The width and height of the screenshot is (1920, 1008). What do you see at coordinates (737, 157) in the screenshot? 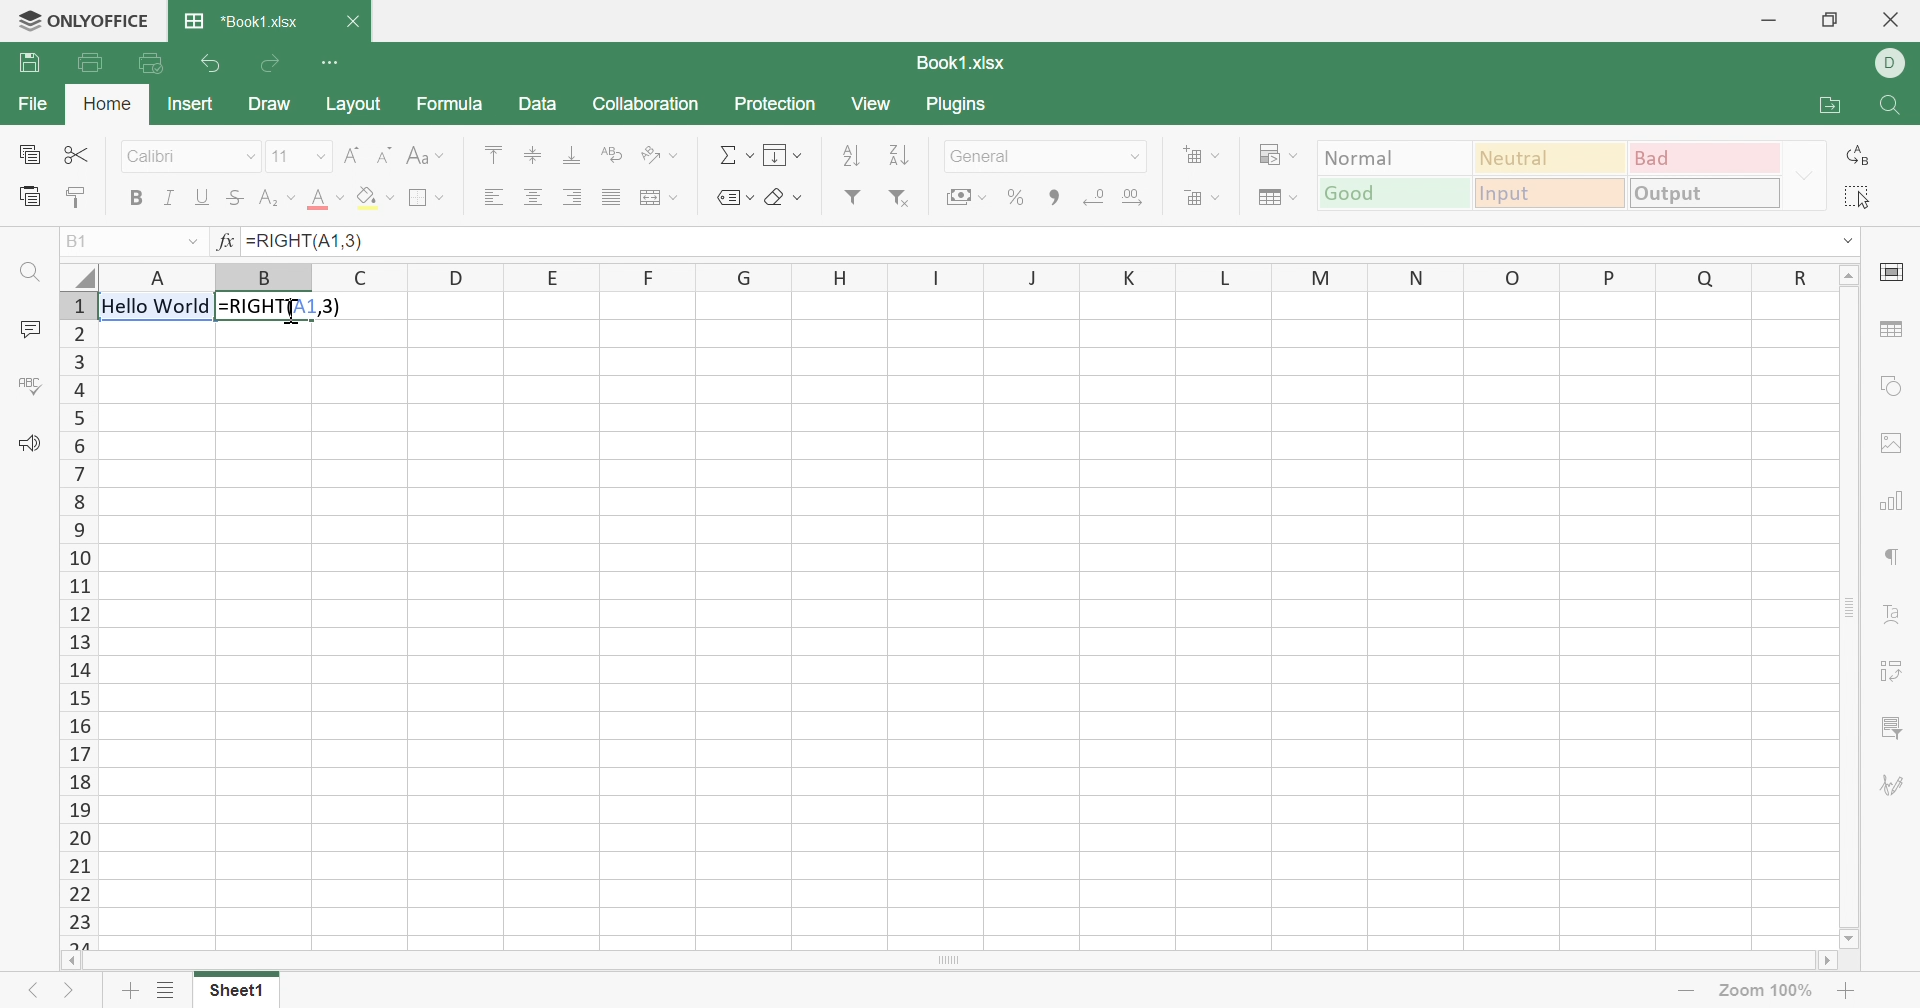
I see `Summation` at bounding box center [737, 157].